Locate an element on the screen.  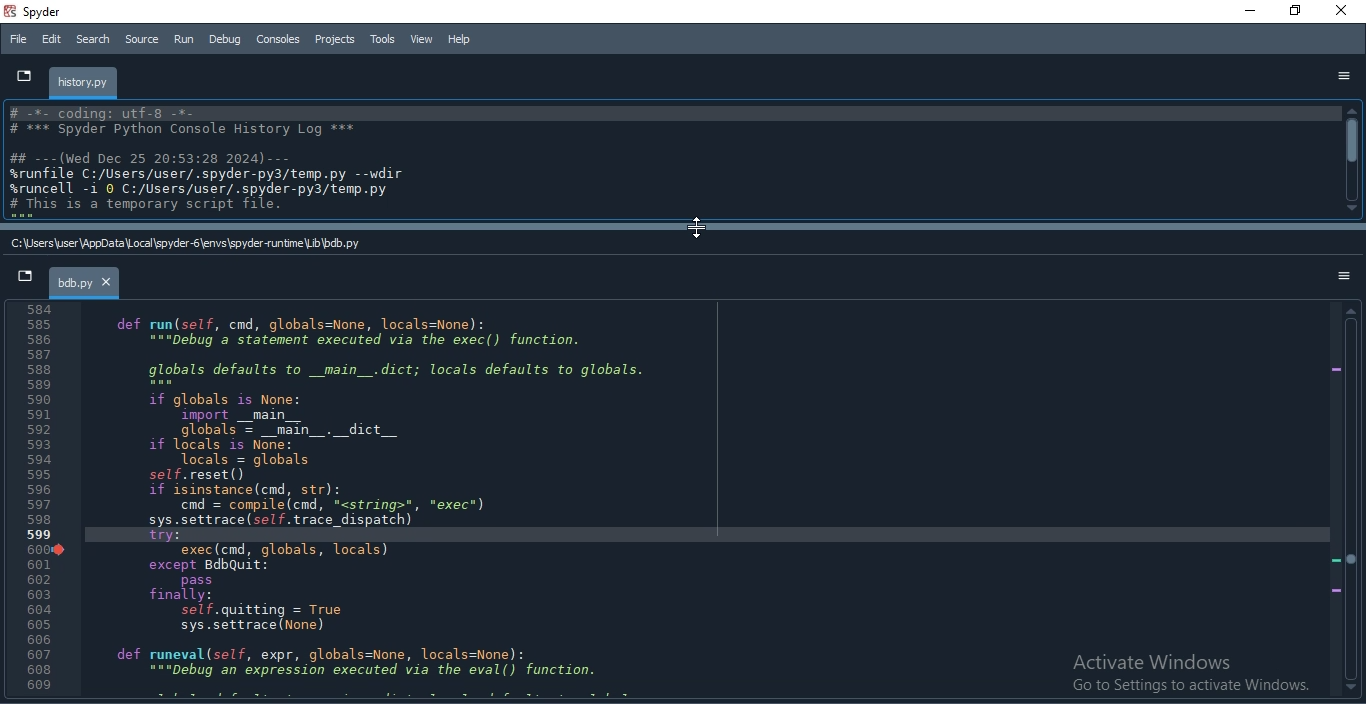
File  is located at coordinates (18, 38).